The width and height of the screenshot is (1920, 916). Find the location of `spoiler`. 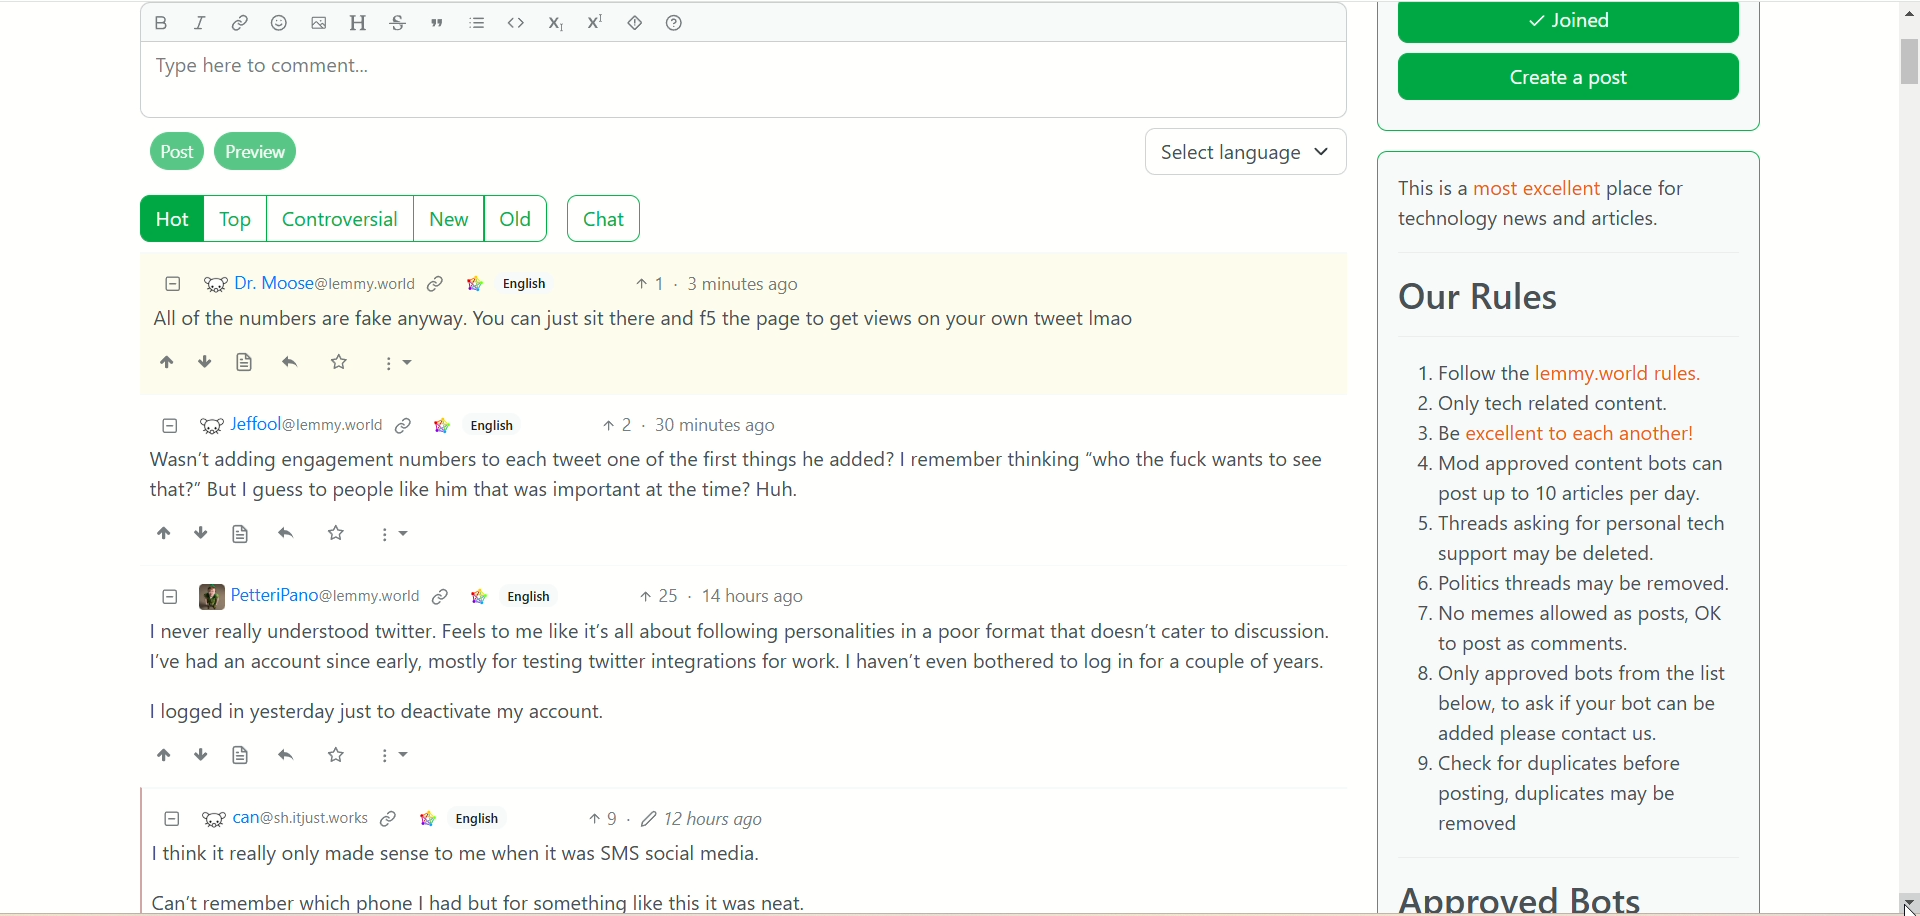

spoiler is located at coordinates (635, 23).